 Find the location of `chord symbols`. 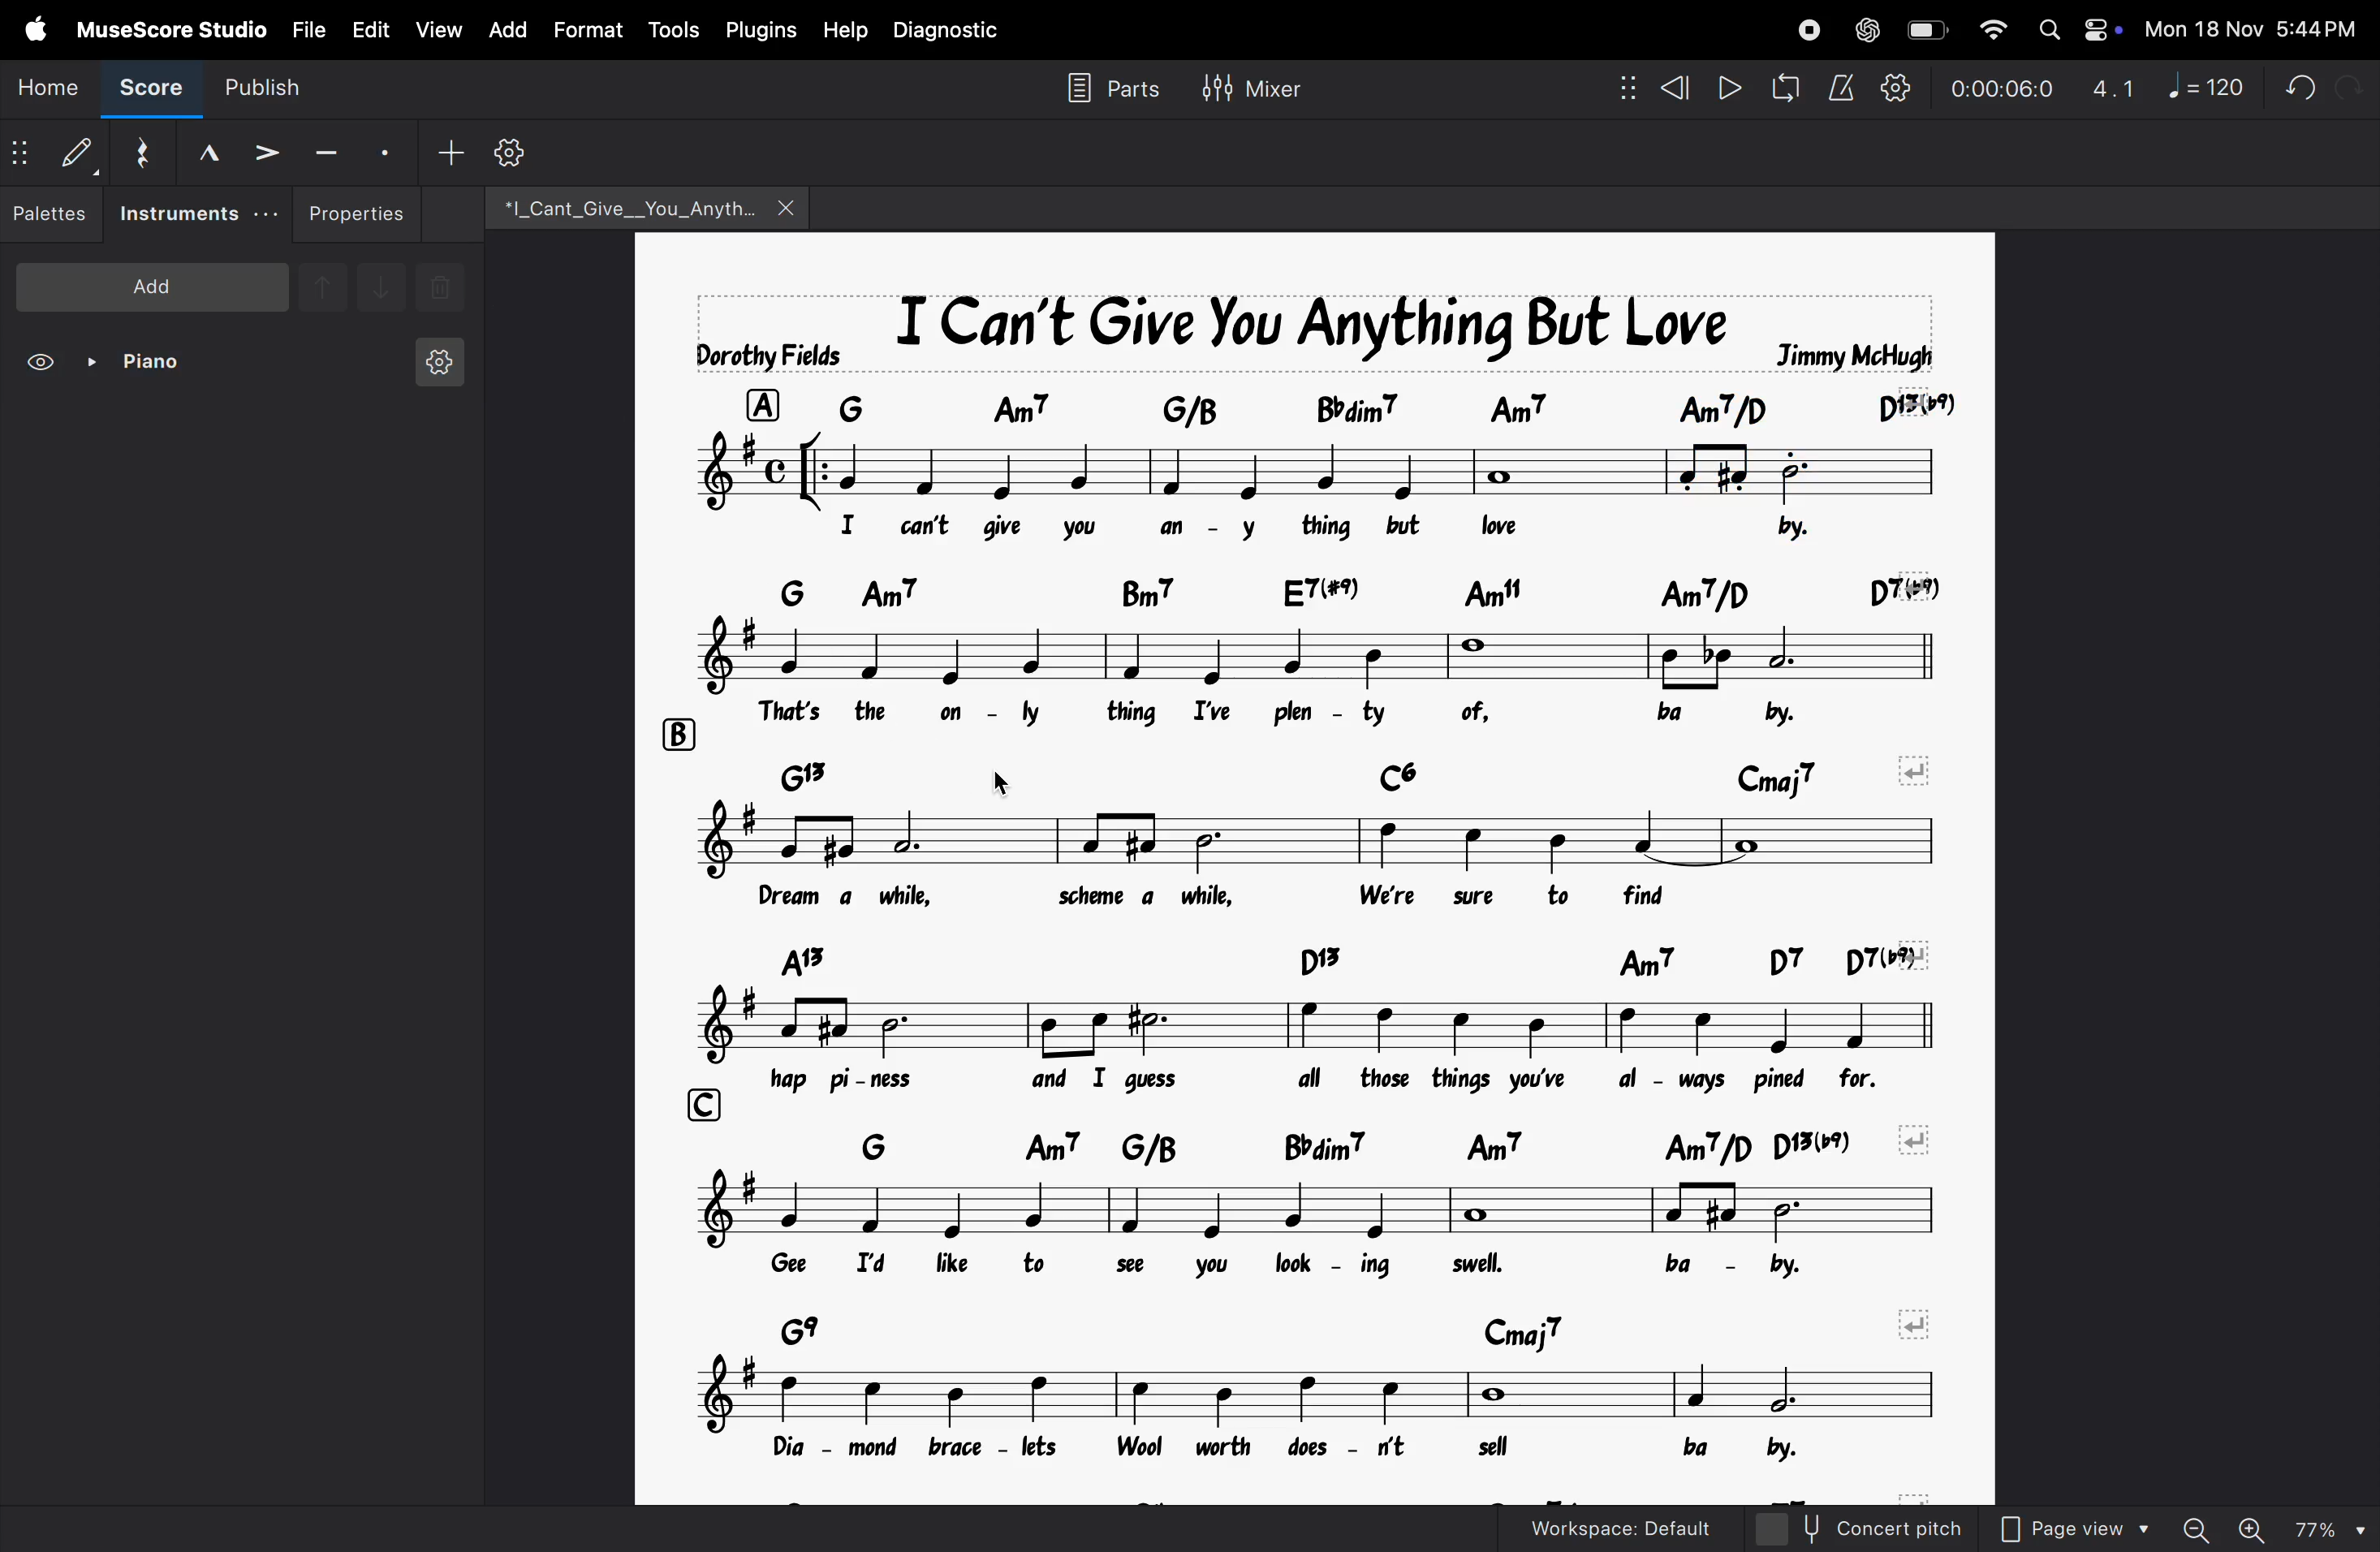

chord symbols is located at coordinates (1378, 1146).